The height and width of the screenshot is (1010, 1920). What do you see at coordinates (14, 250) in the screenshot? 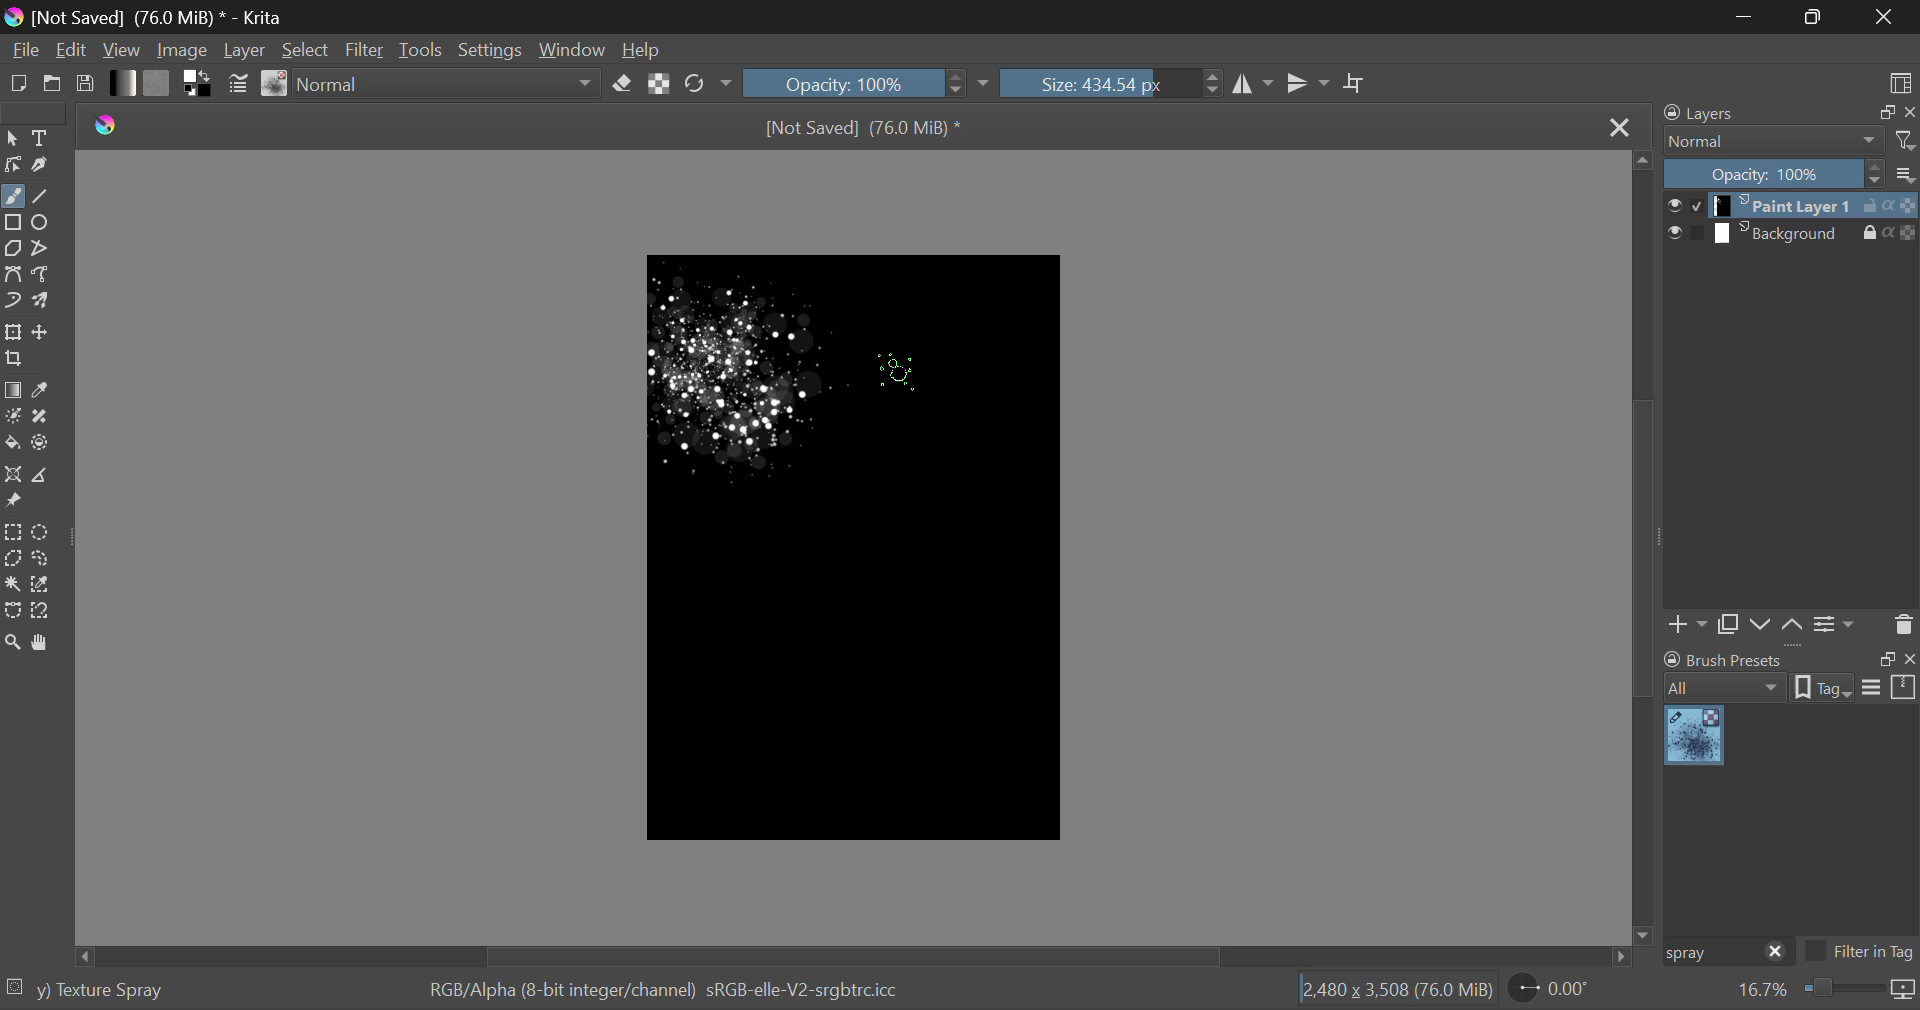
I see `Polygon` at bounding box center [14, 250].